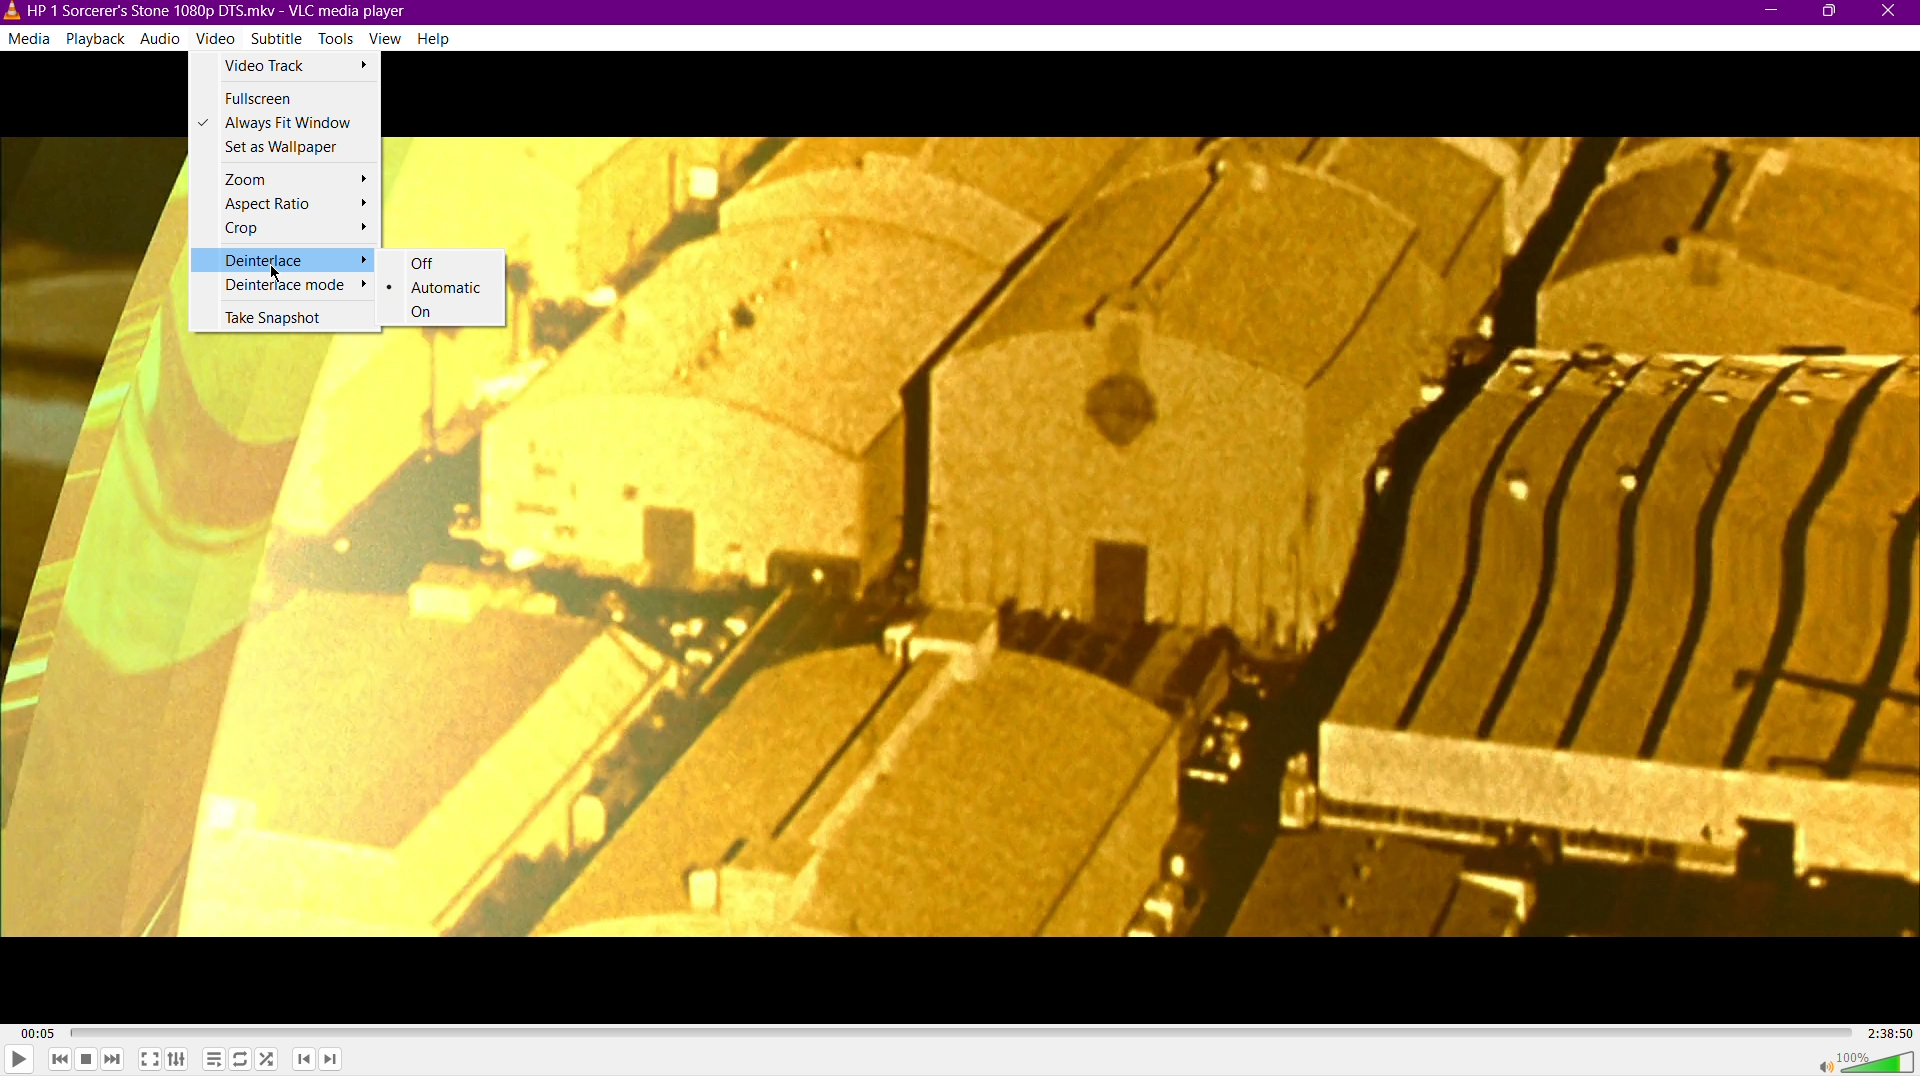 This screenshot has width=1920, height=1076. Describe the element at coordinates (444, 312) in the screenshot. I see `On` at that location.